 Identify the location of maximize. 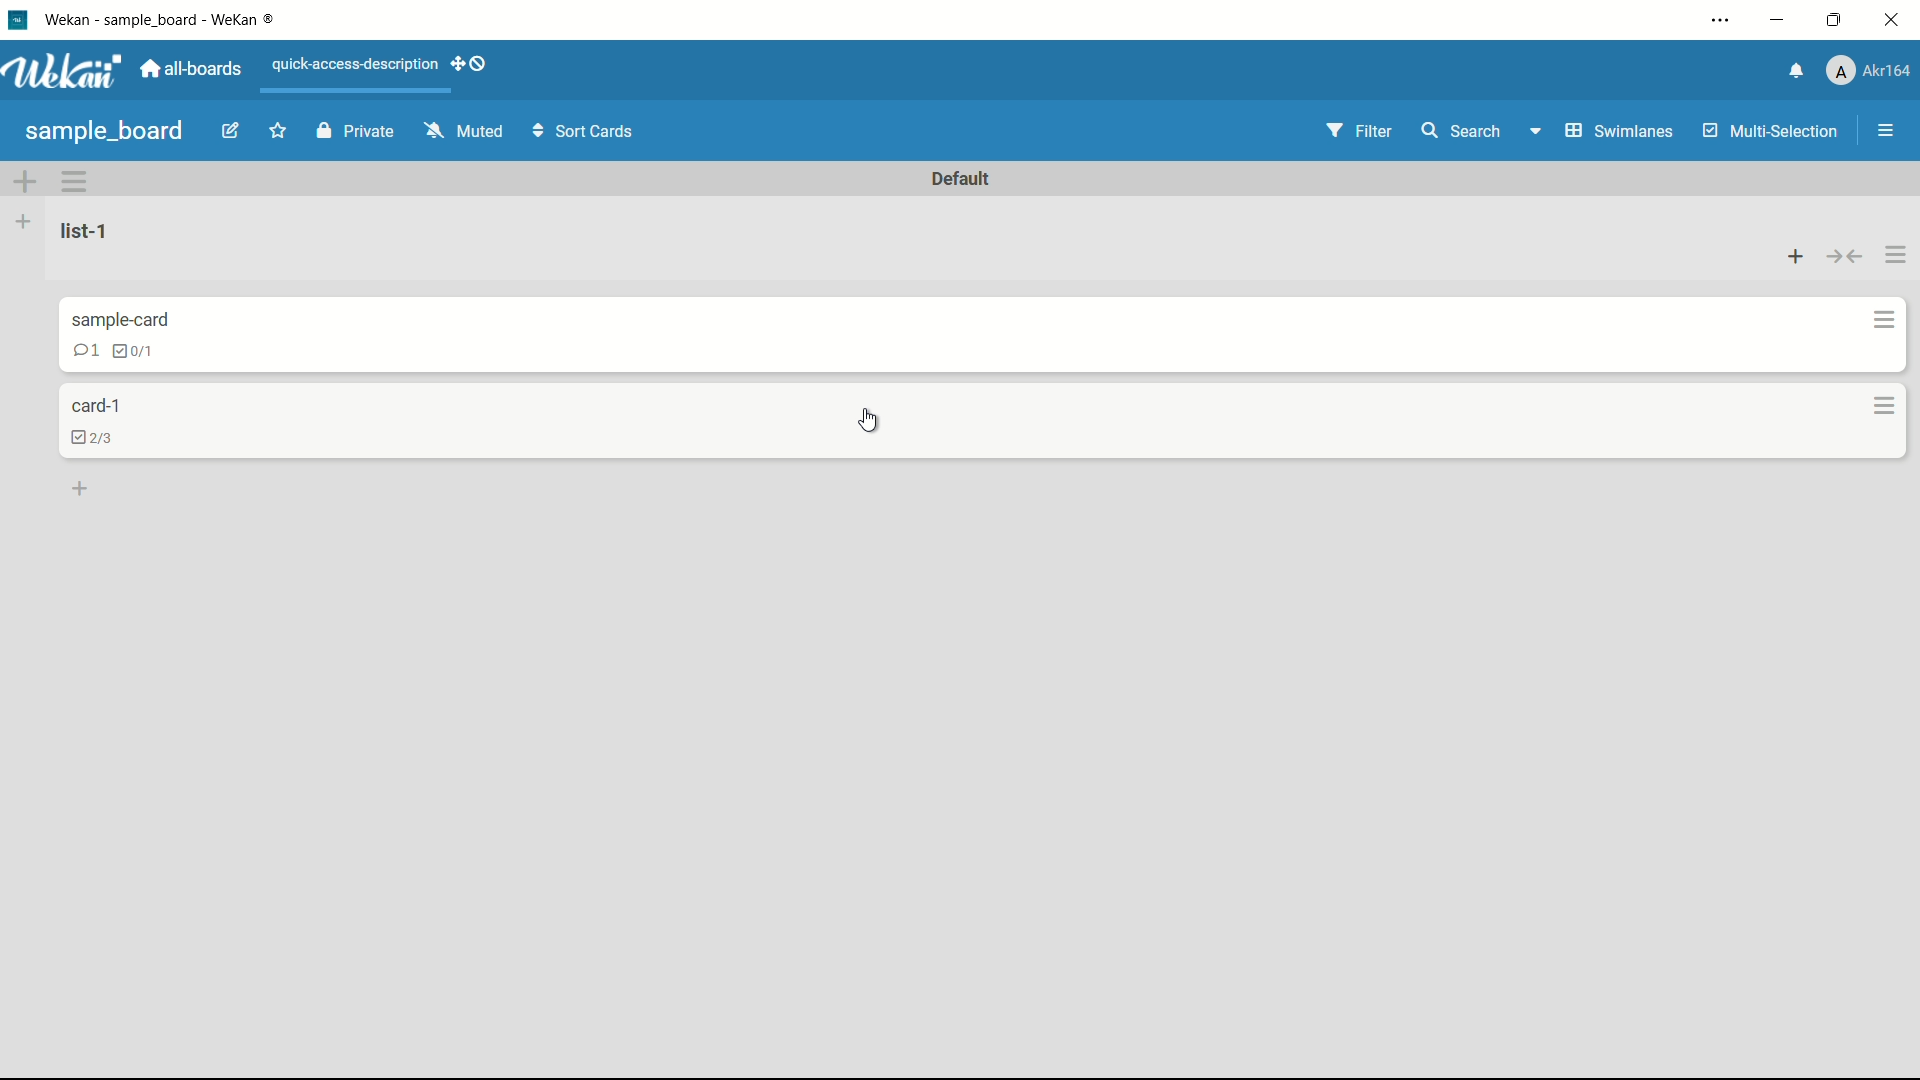
(1835, 21).